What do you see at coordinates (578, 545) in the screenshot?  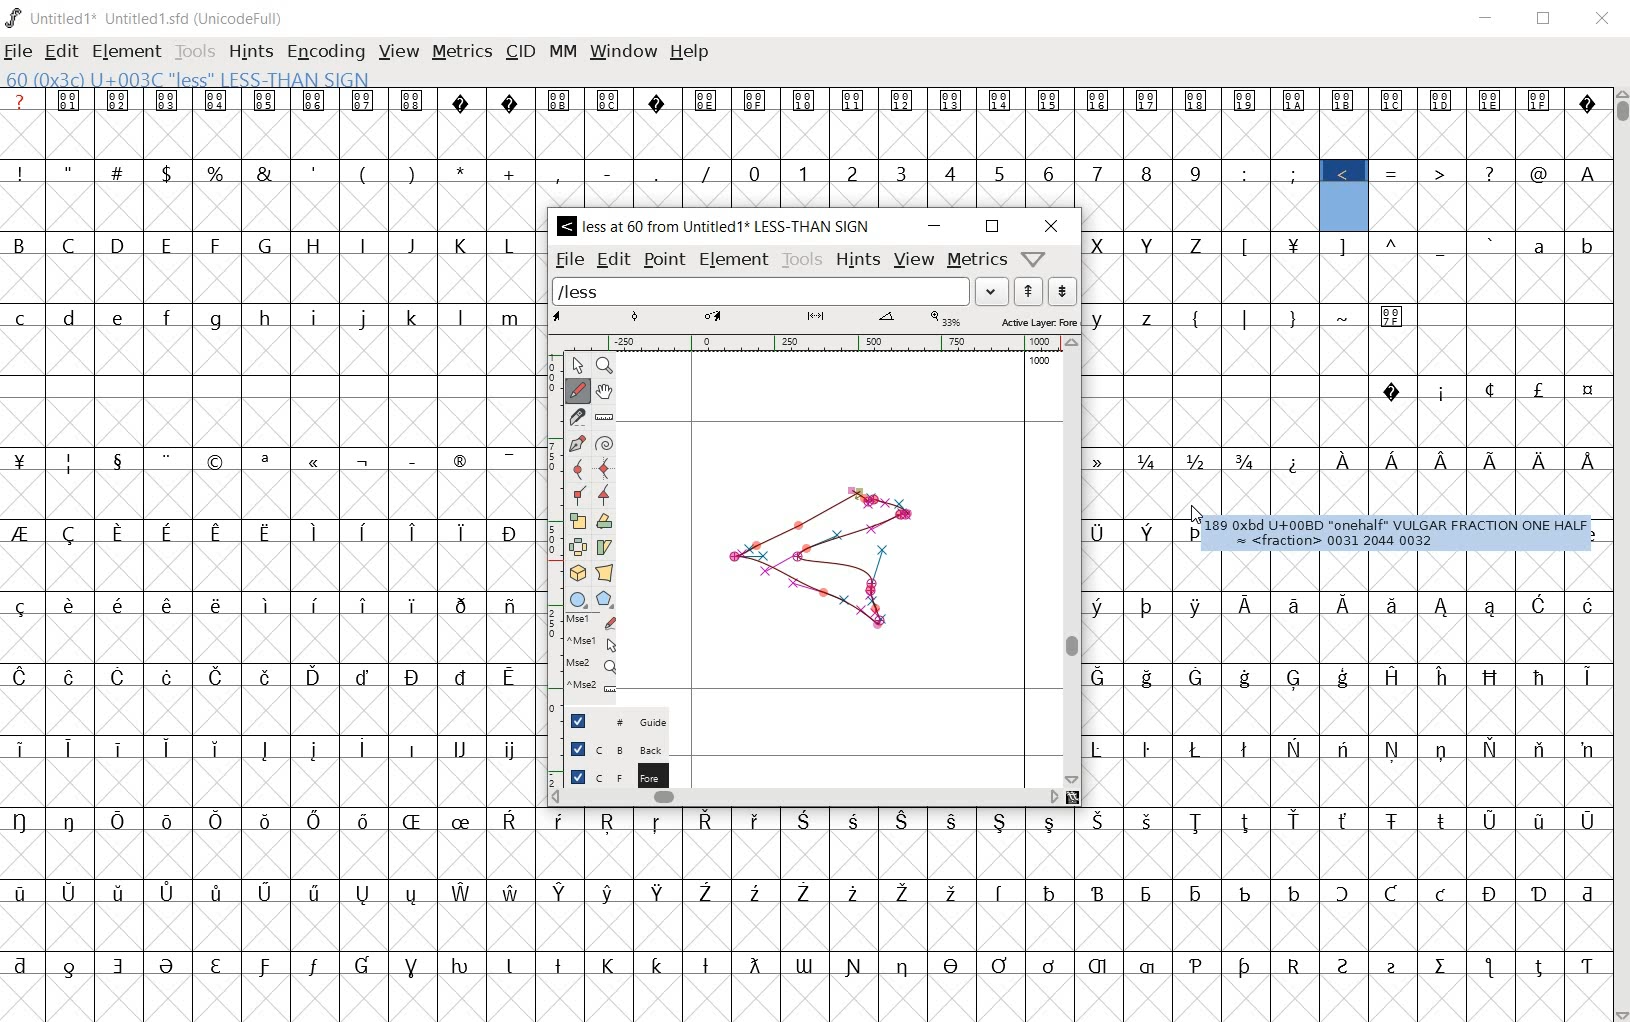 I see `flip the selection` at bounding box center [578, 545].